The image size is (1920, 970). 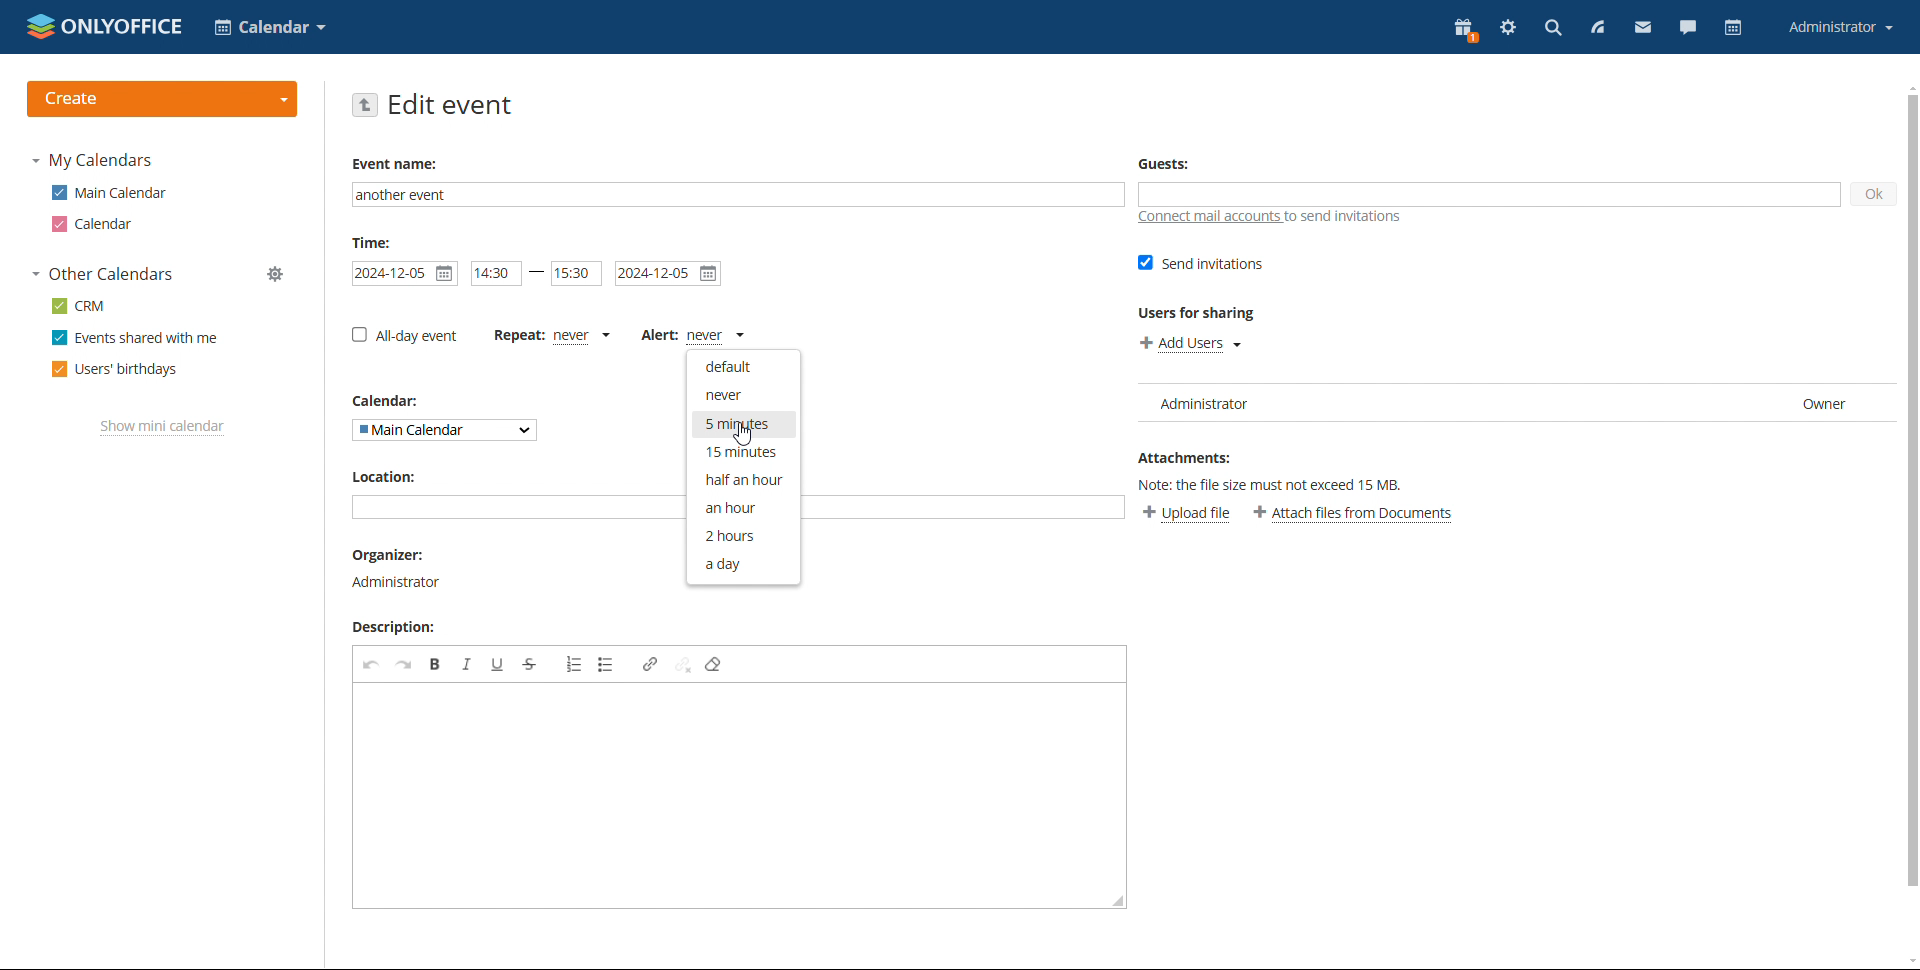 What do you see at coordinates (746, 436) in the screenshot?
I see `cursor` at bounding box center [746, 436].